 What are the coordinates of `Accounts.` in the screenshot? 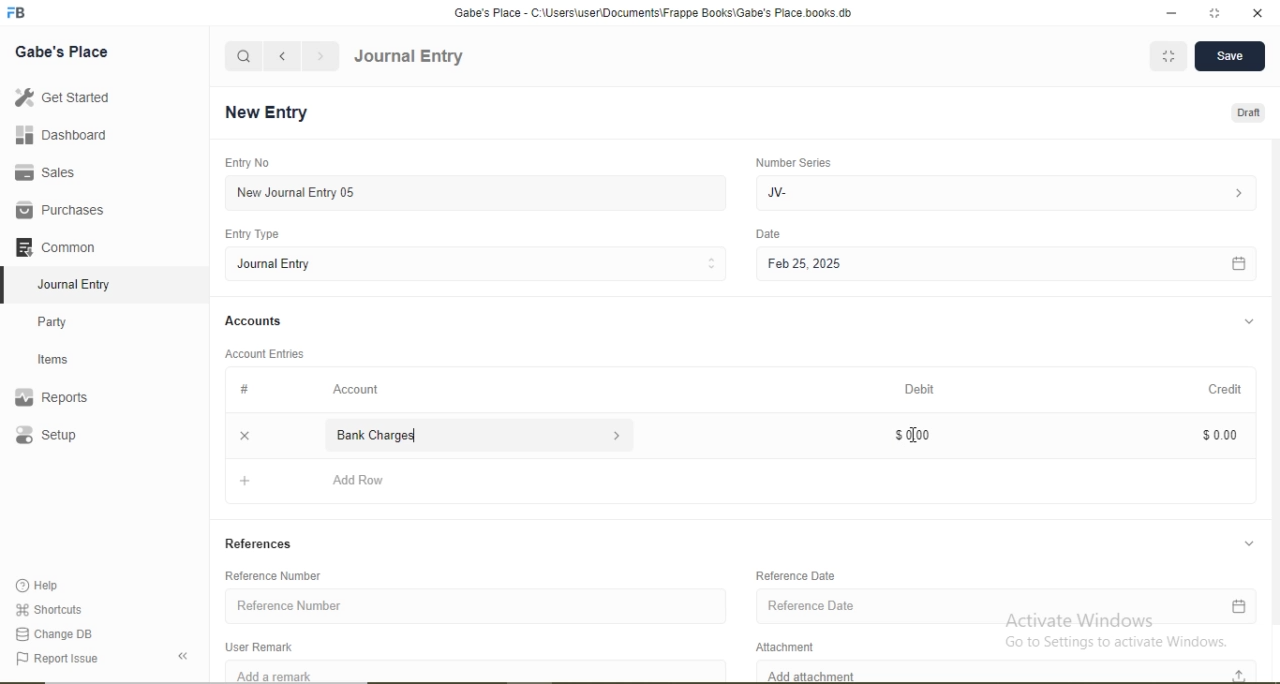 It's located at (254, 321).